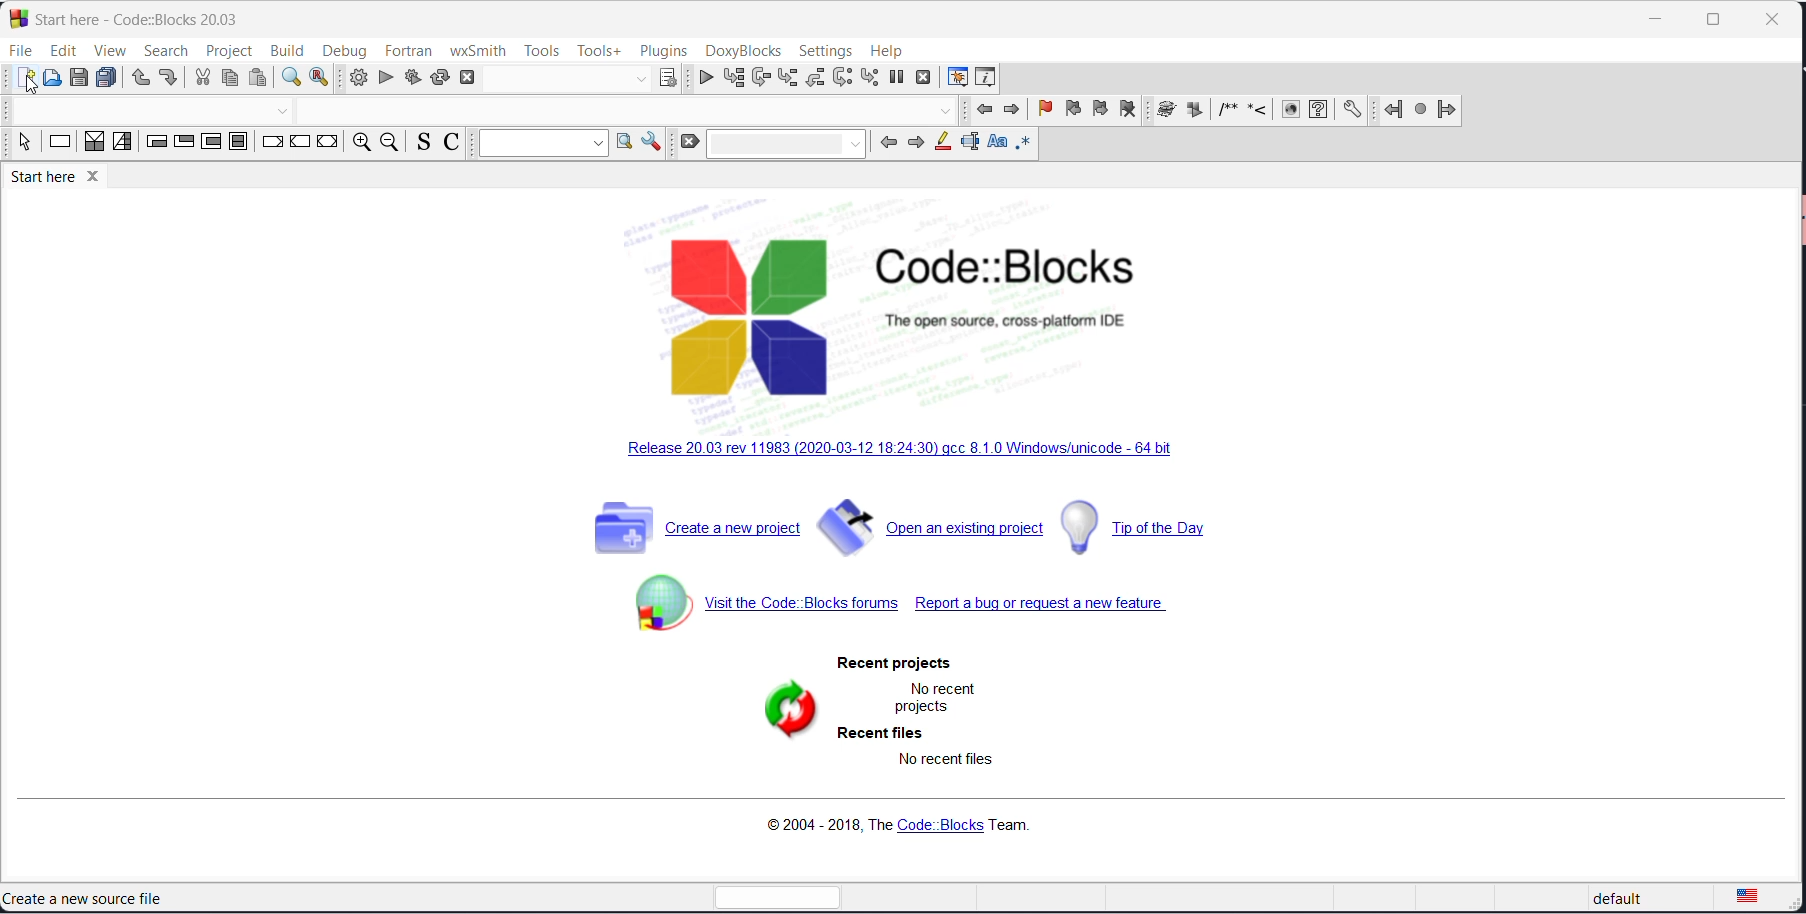  I want to click on cut, so click(204, 78).